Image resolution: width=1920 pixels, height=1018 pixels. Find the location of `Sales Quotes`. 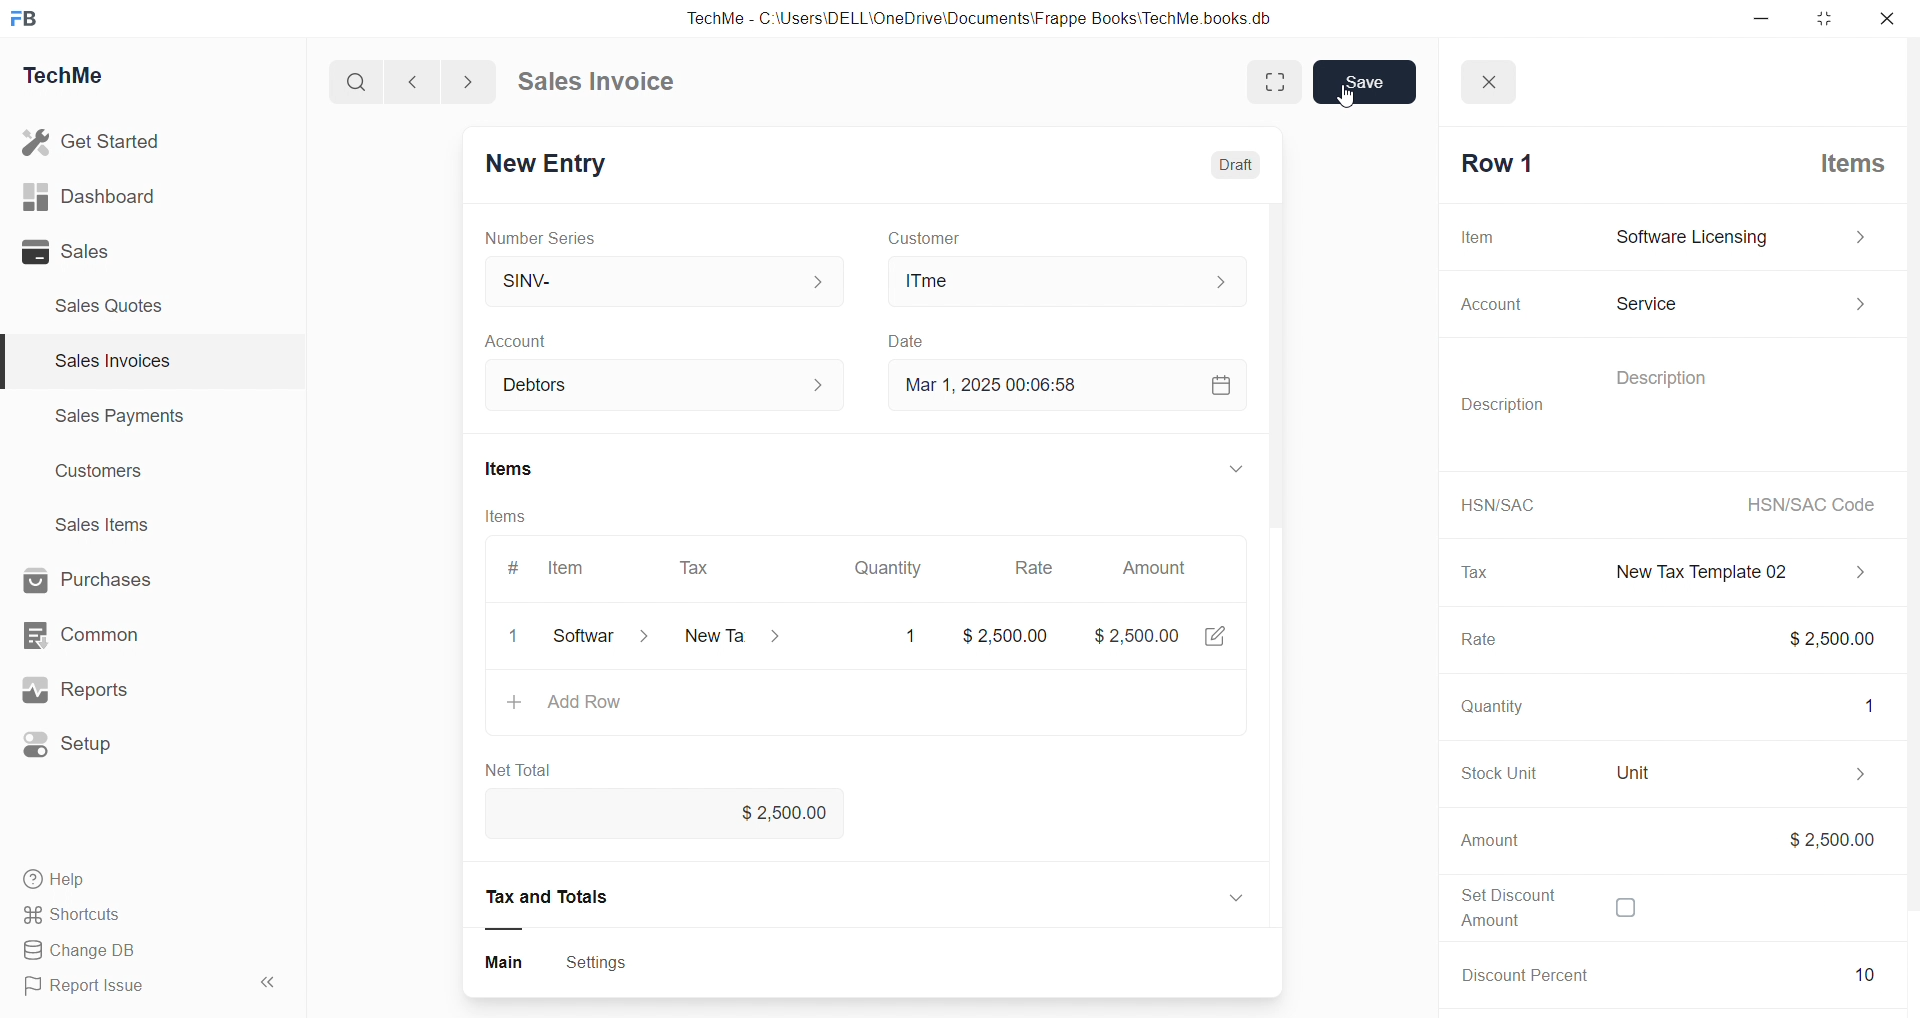

Sales Quotes is located at coordinates (117, 305).